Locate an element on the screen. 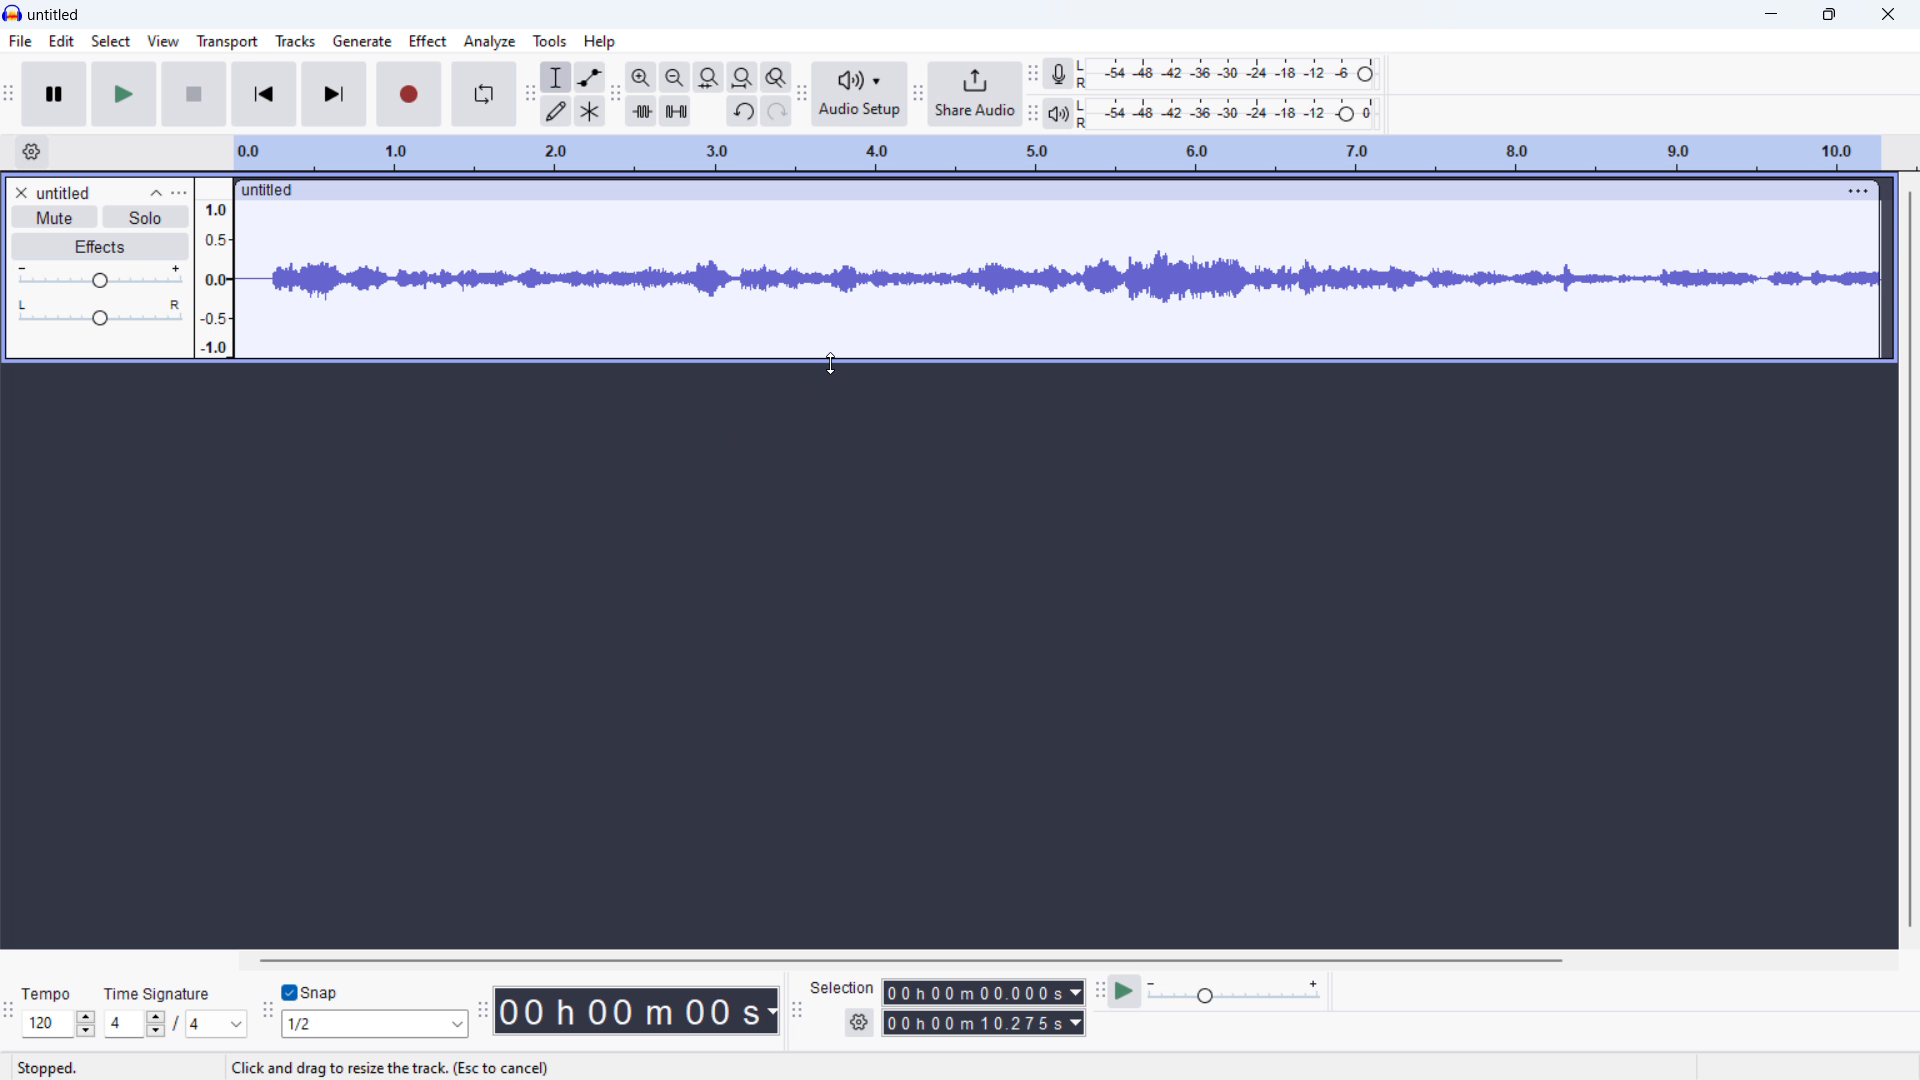 The height and width of the screenshot is (1080, 1920). recording level is located at coordinates (1232, 74).